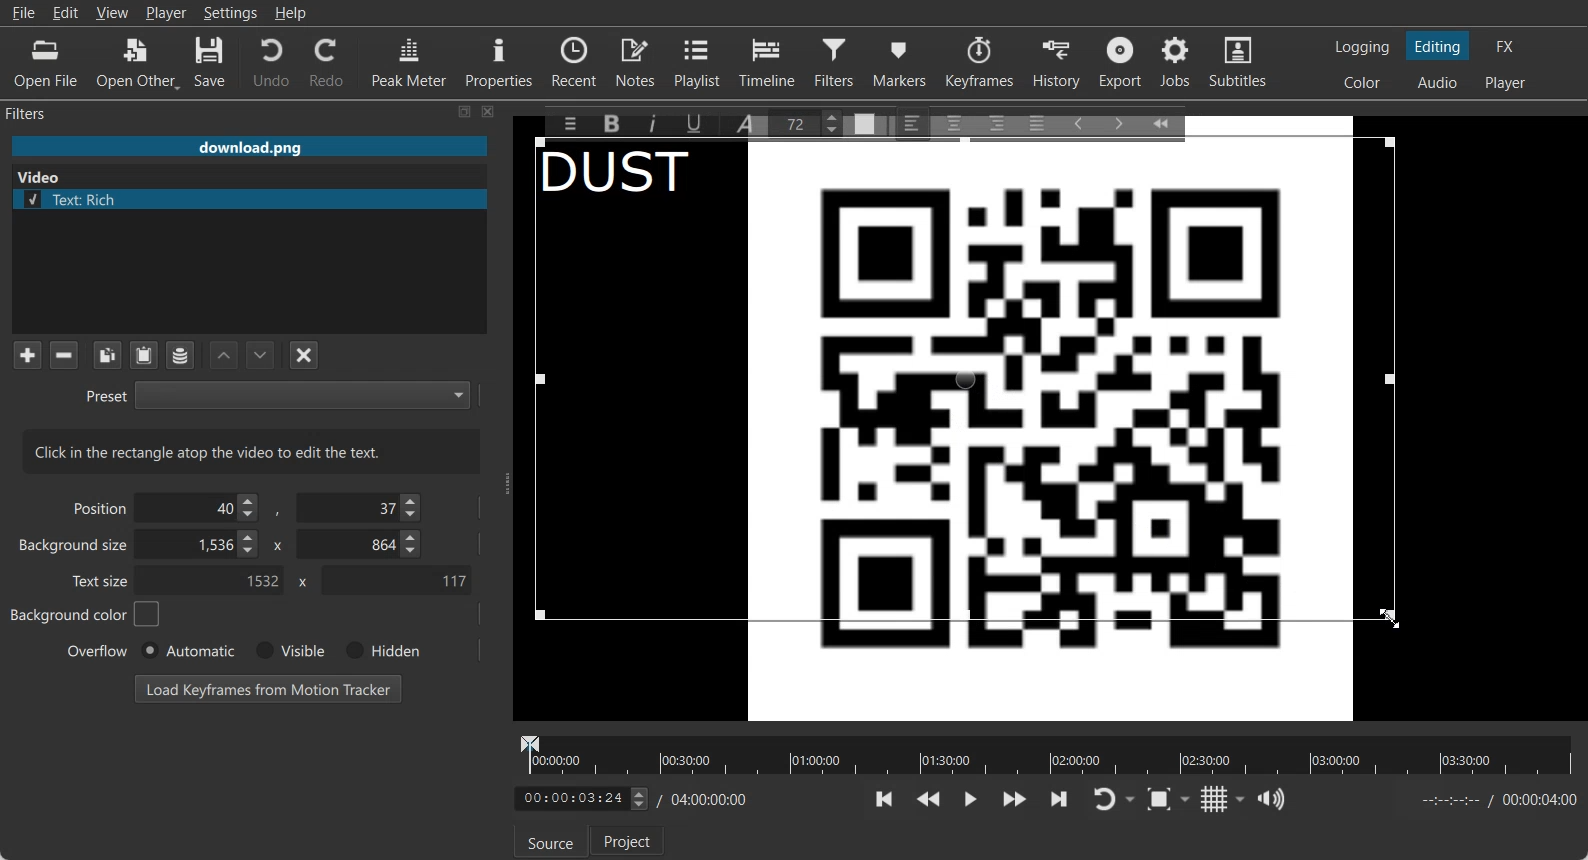 The width and height of the screenshot is (1588, 860). I want to click on Show the volume control, so click(1271, 800).